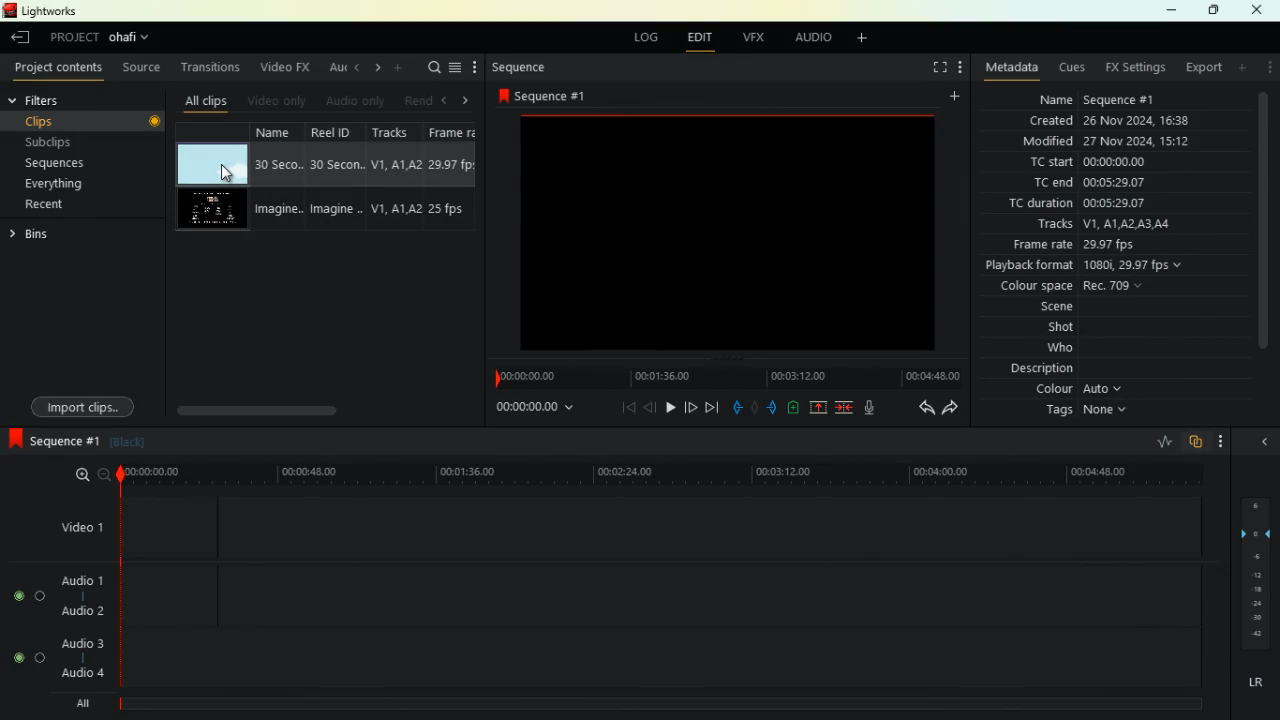  What do you see at coordinates (1066, 67) in the screenshot?
I see `cues` at bounding box center [1066, 67].